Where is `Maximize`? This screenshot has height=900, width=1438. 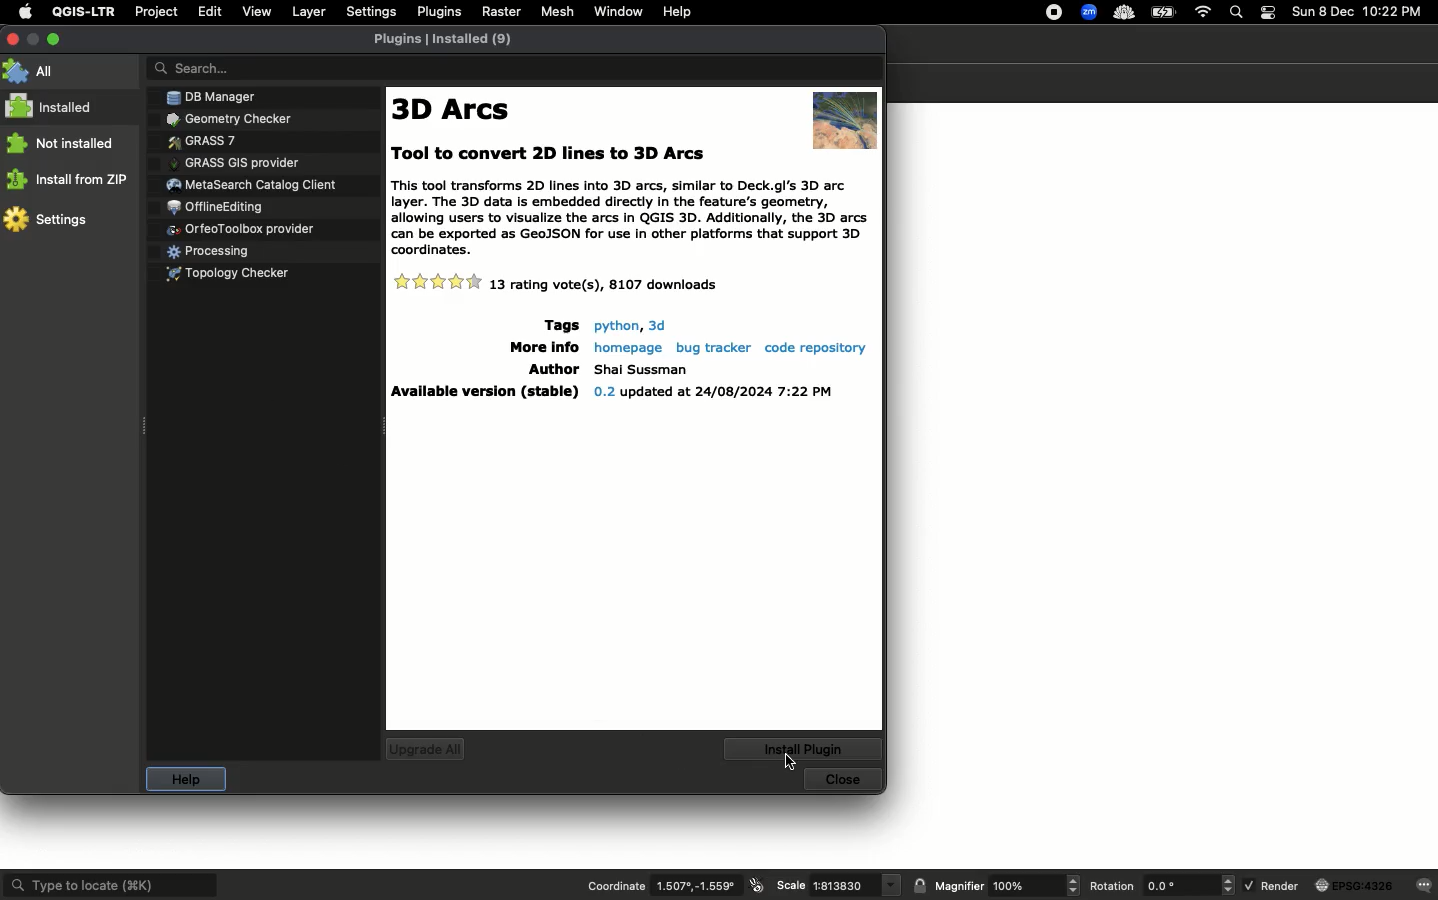
Maximize is located at coordinates (53, 39).